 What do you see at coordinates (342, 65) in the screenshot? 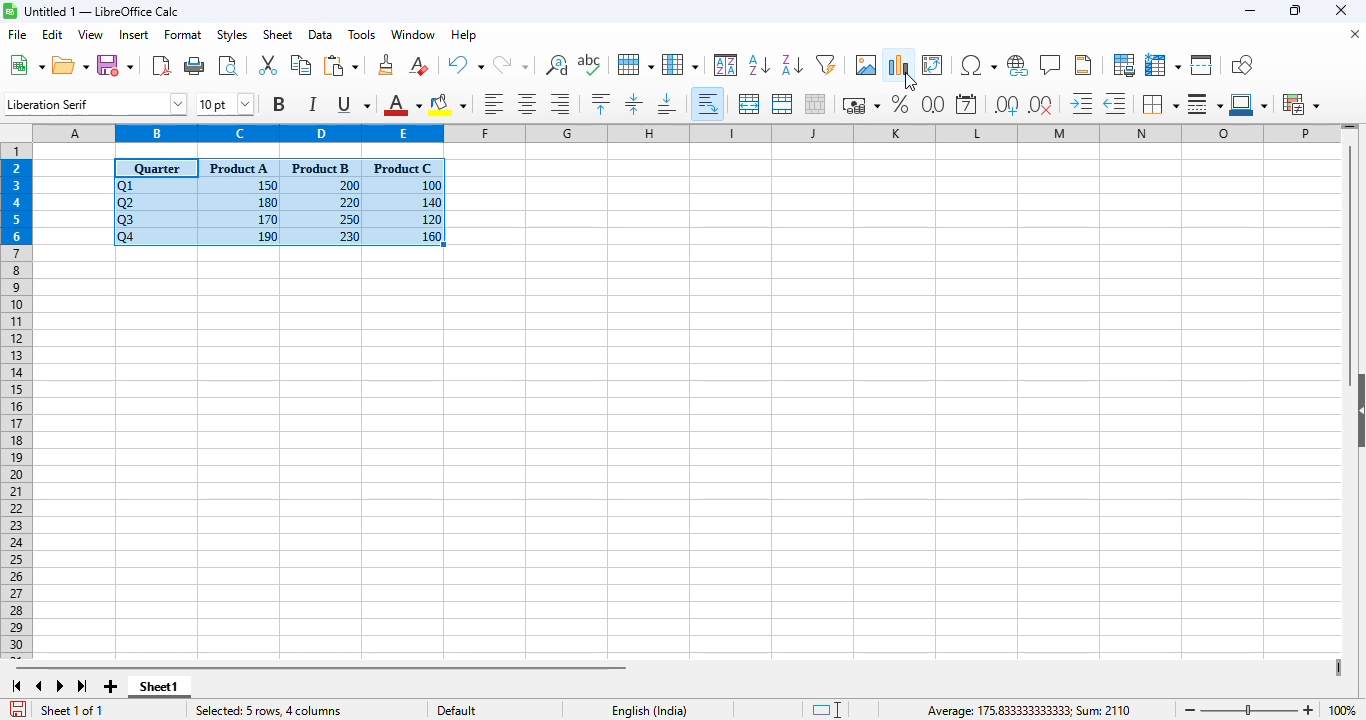
I see `paste` at bounding box center [342, 65].